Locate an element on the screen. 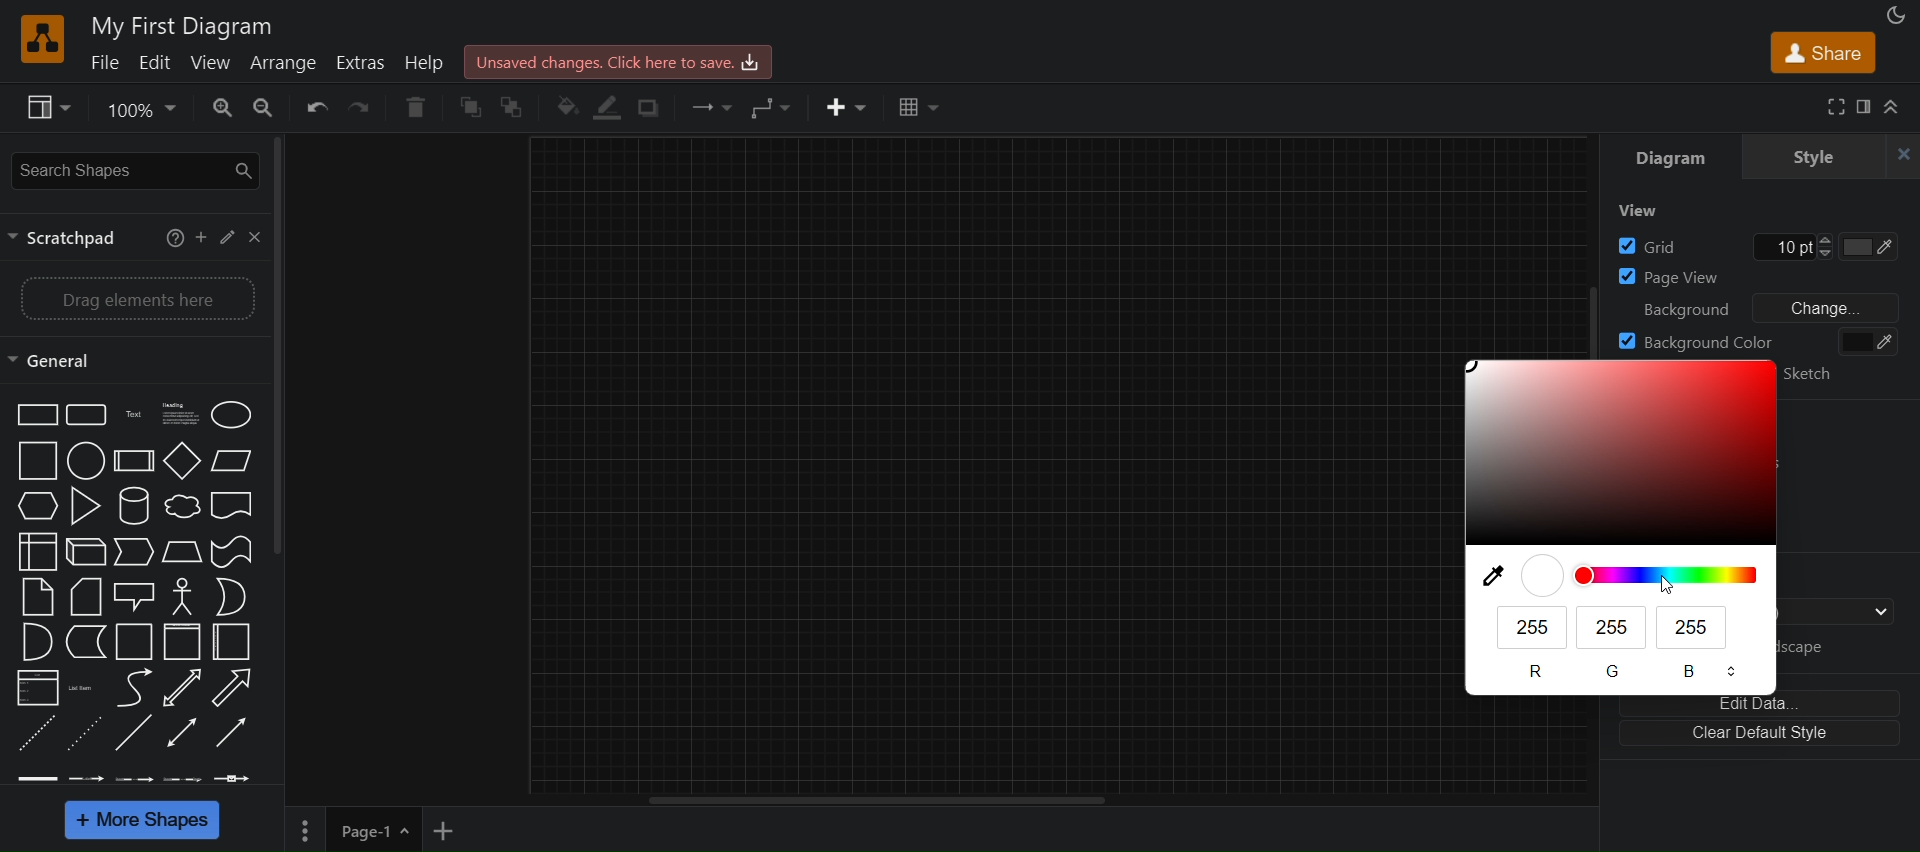 This screenshot has height=852, width=1920. background is located at coordinates (1680, 306).